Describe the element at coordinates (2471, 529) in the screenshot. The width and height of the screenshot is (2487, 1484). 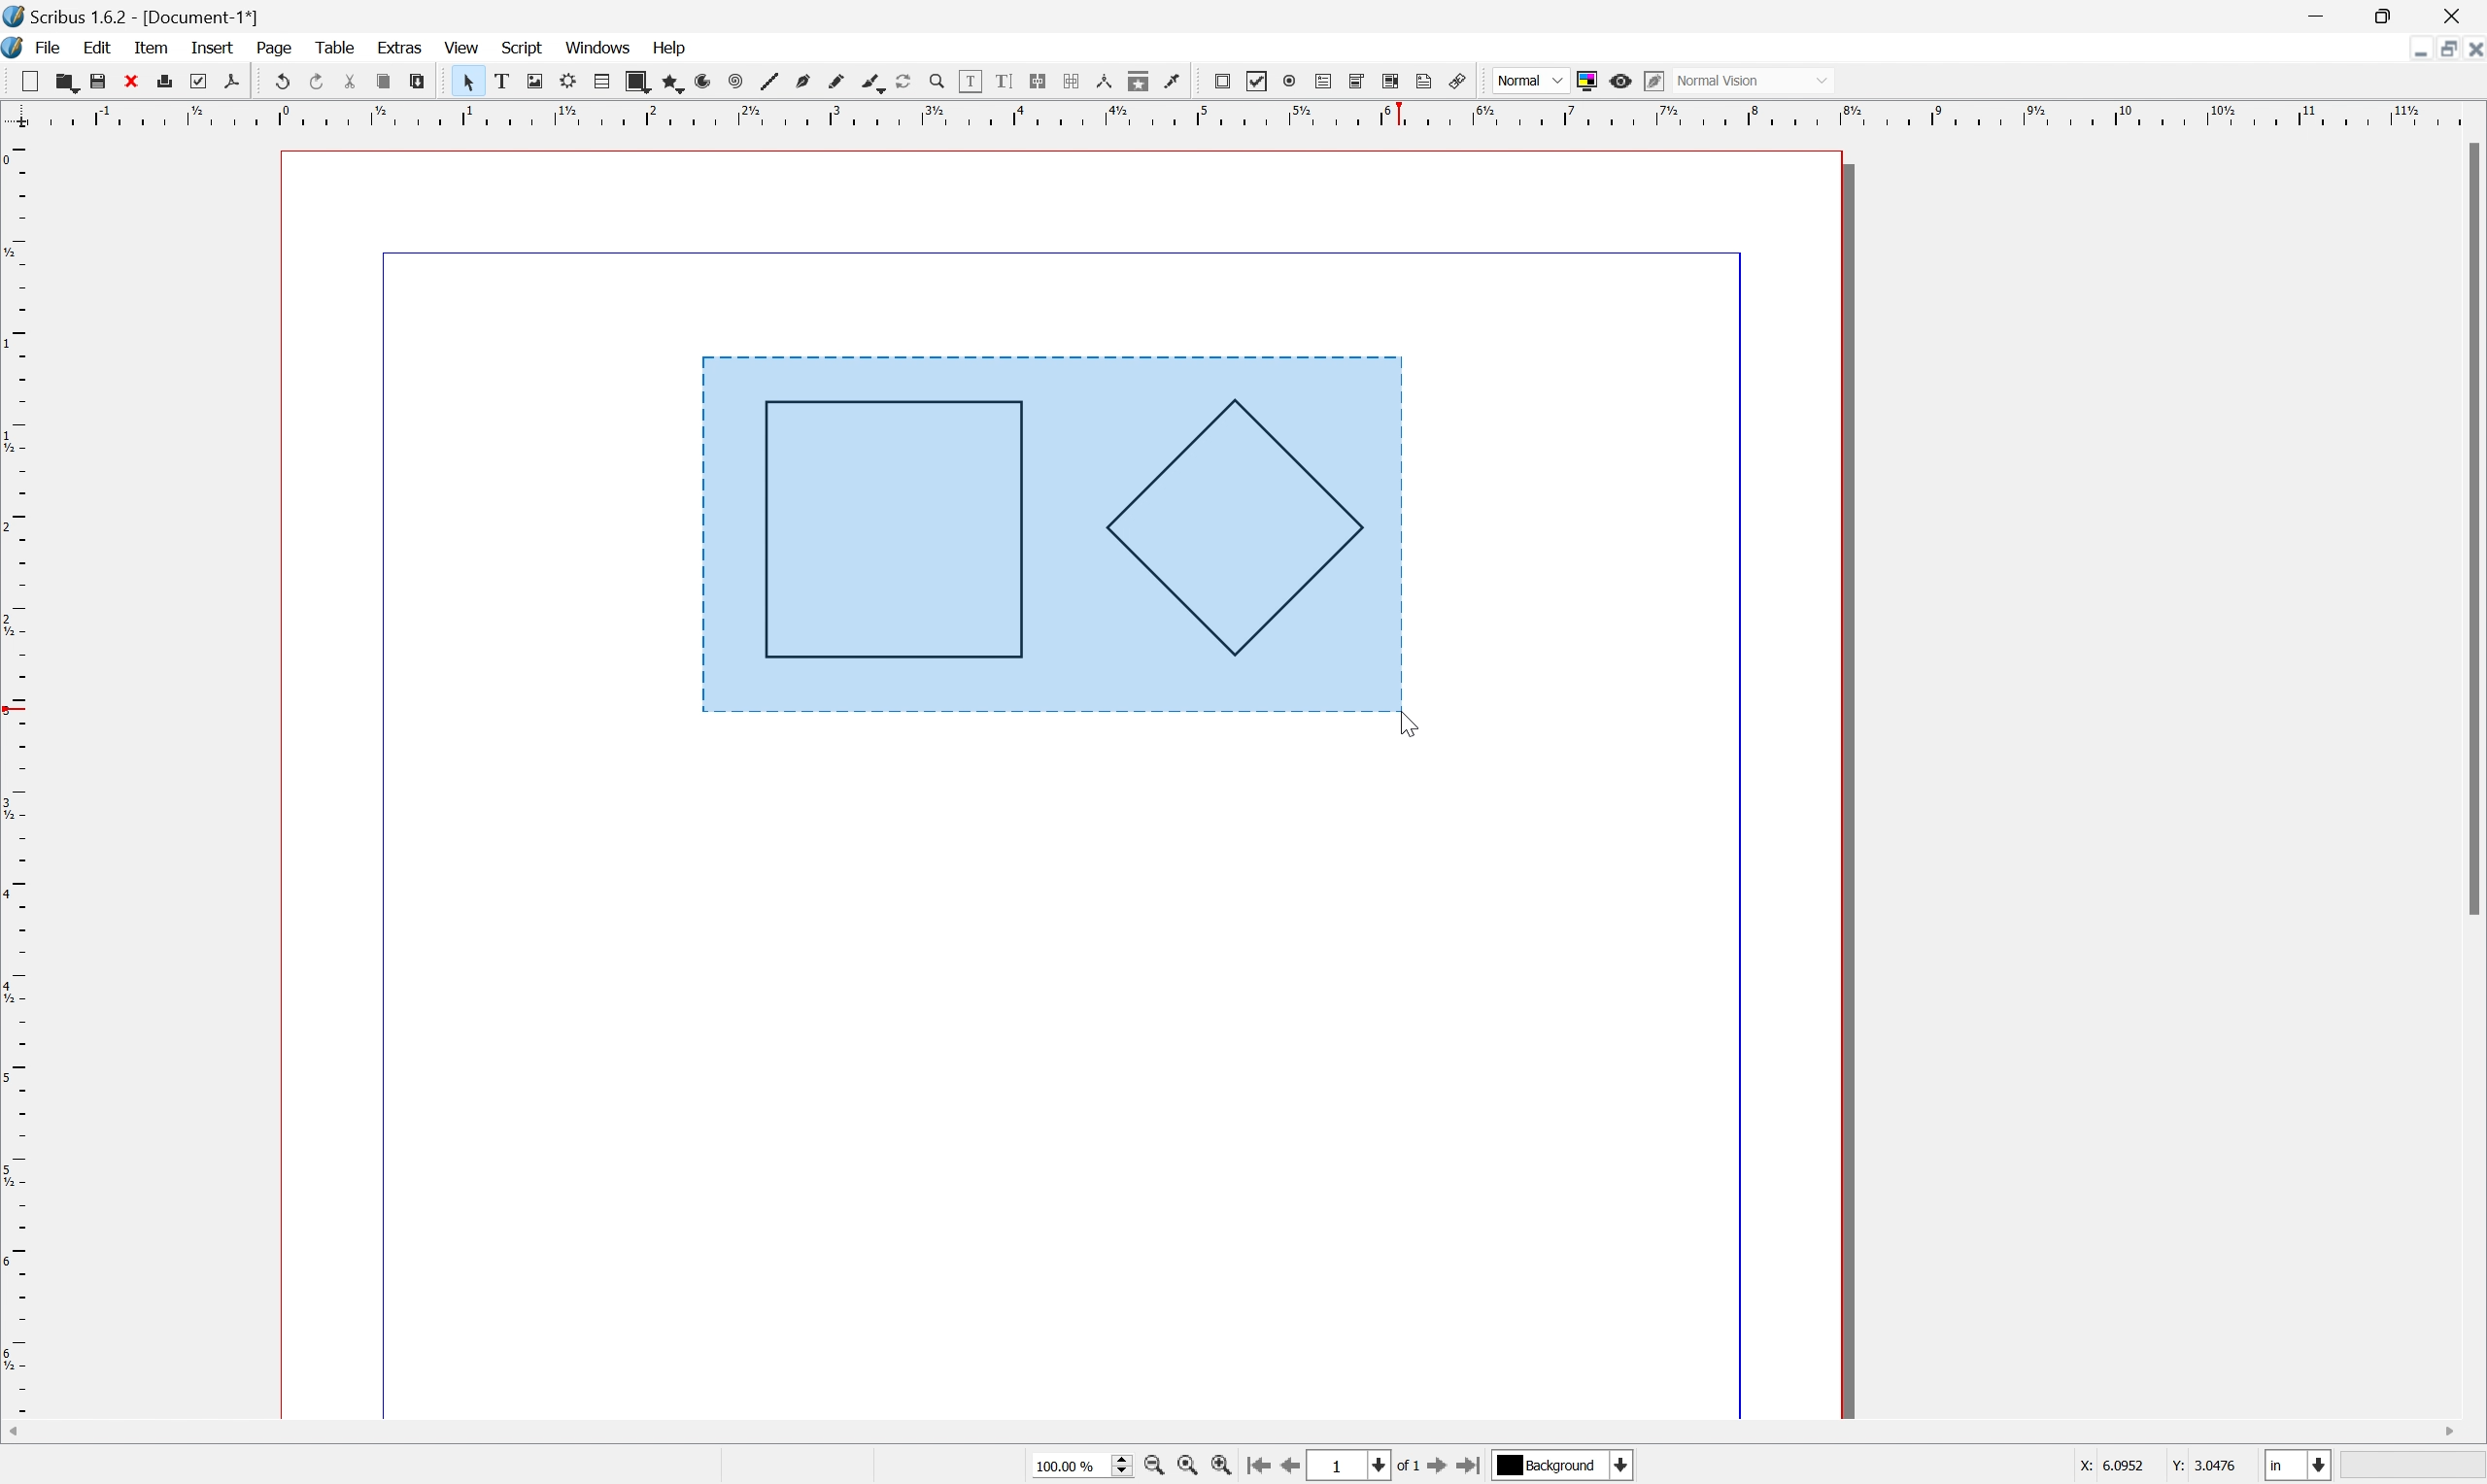
I see `Scroll Bar` at that location.